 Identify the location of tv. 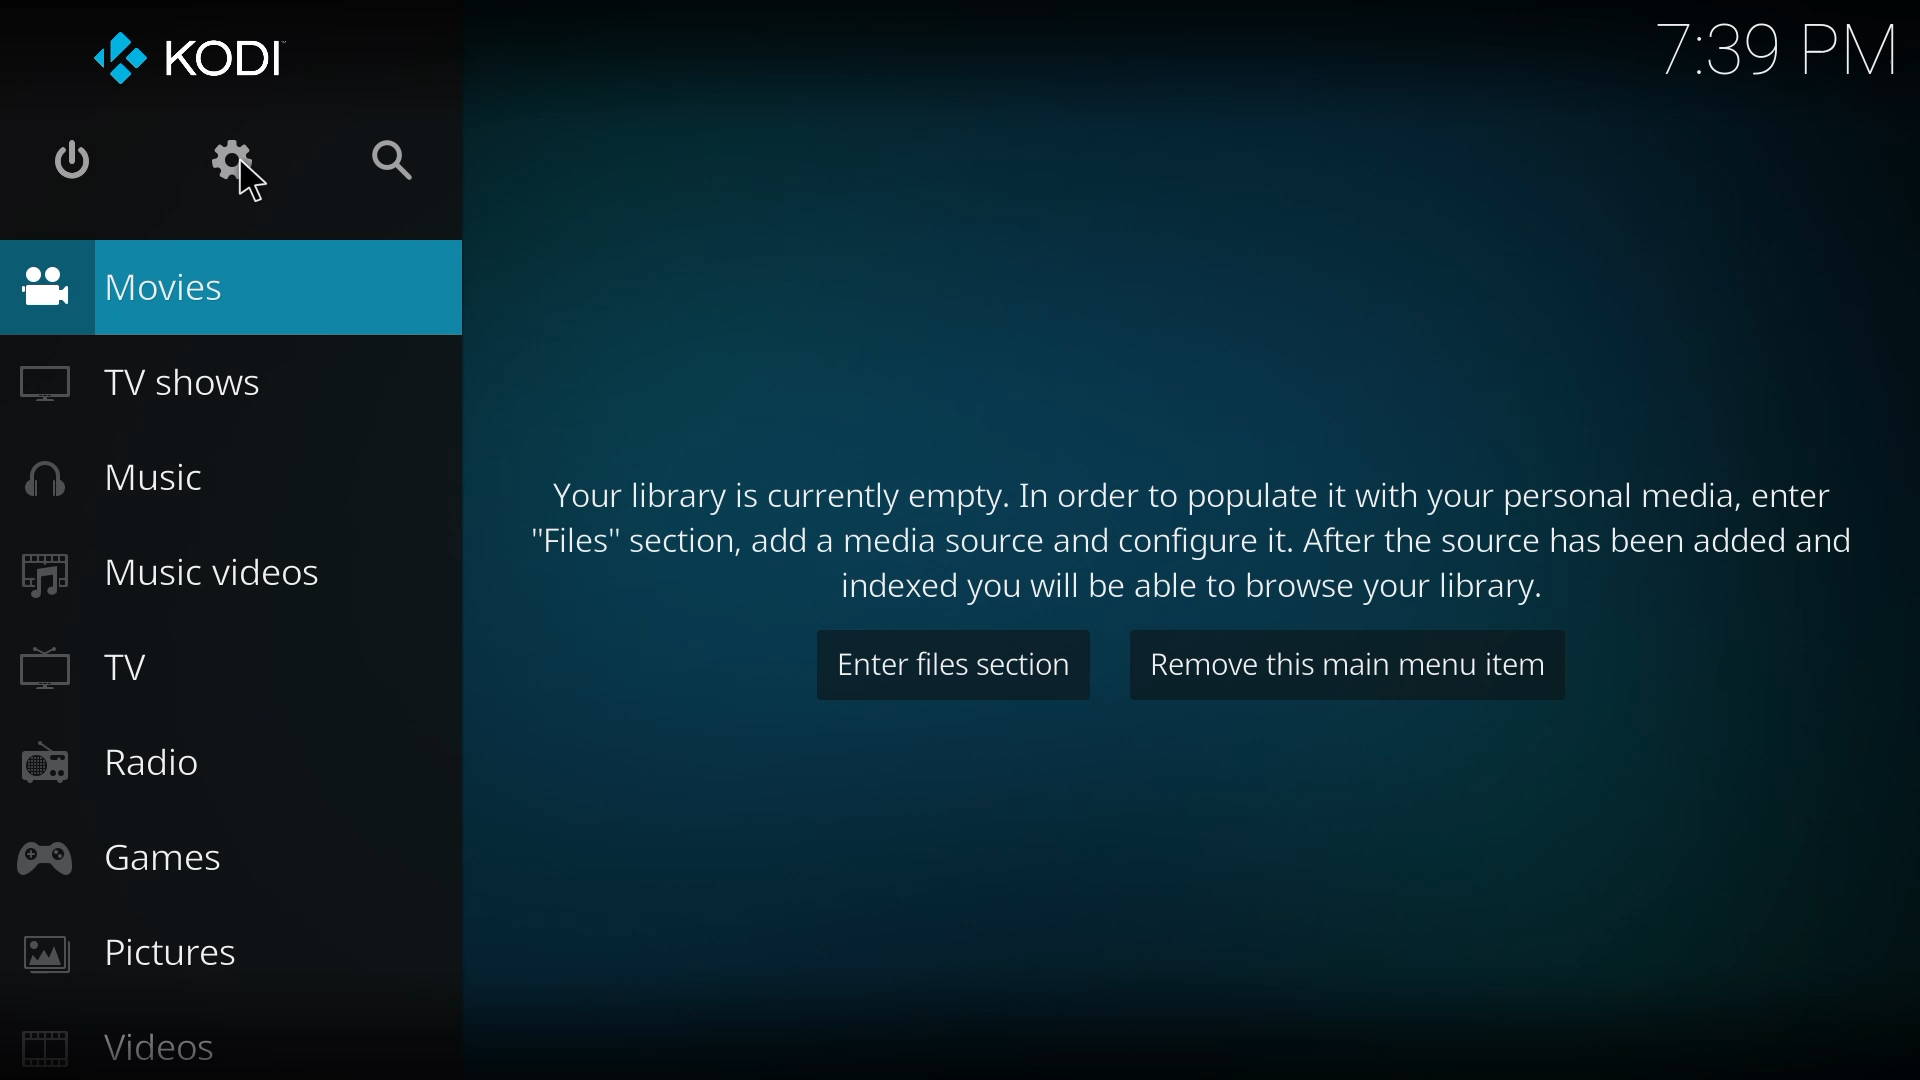
(87, 665).